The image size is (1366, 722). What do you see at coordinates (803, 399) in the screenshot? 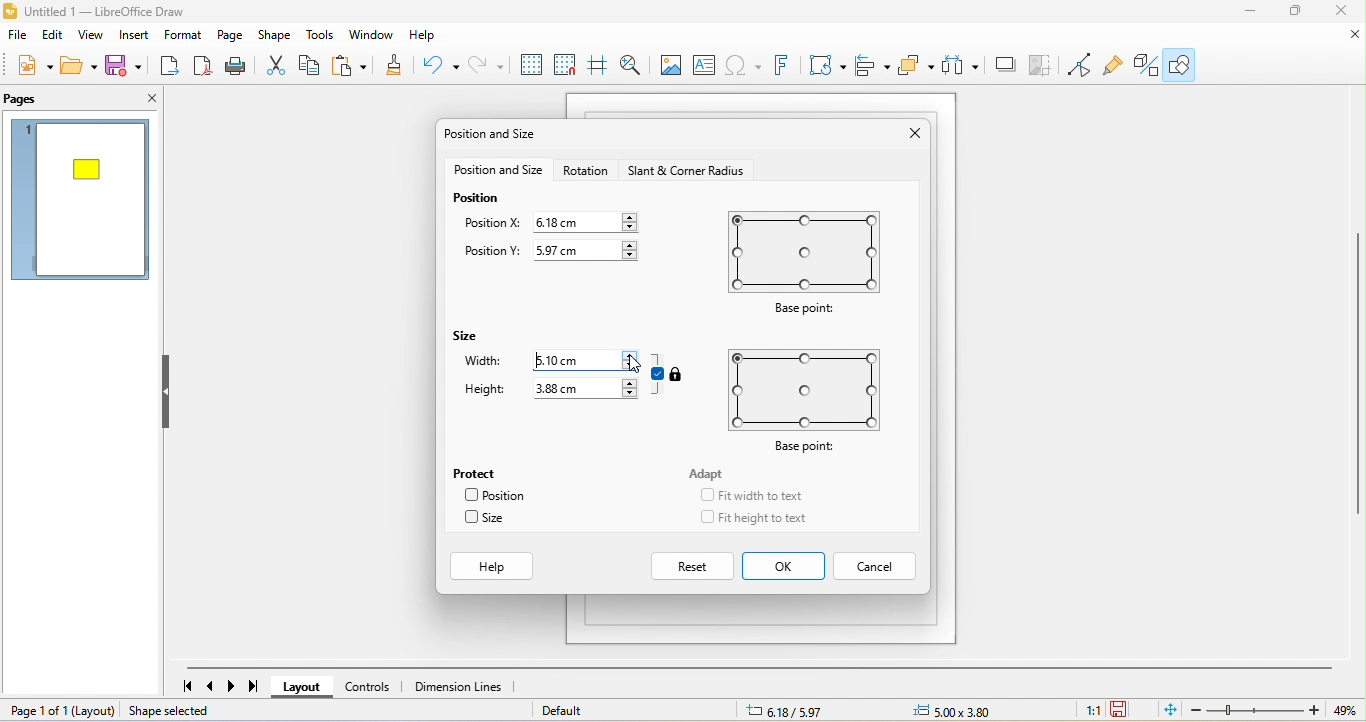
I see `base point` at bounding box center [803, 399].